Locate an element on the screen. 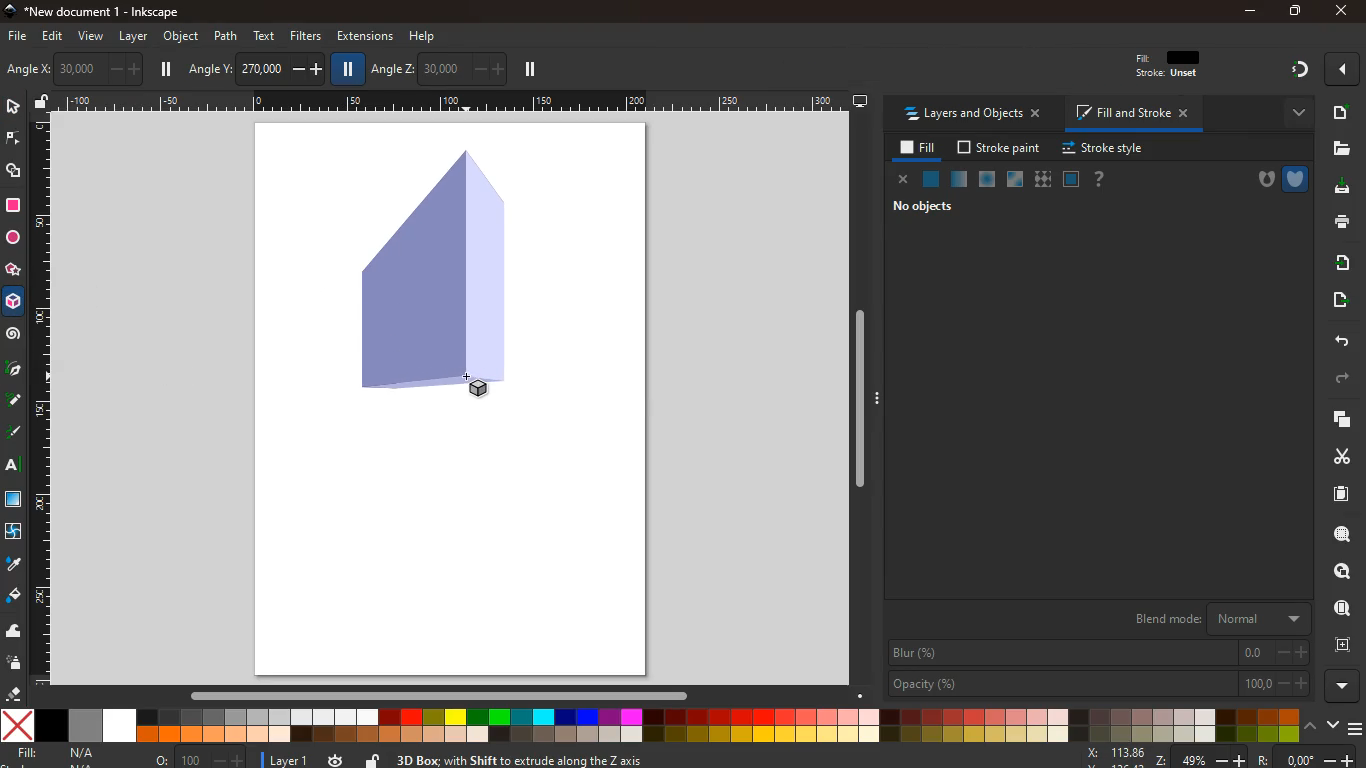 The width and height of the screenshot is (1366, 768). angle z is located at coordinates (437, 68).